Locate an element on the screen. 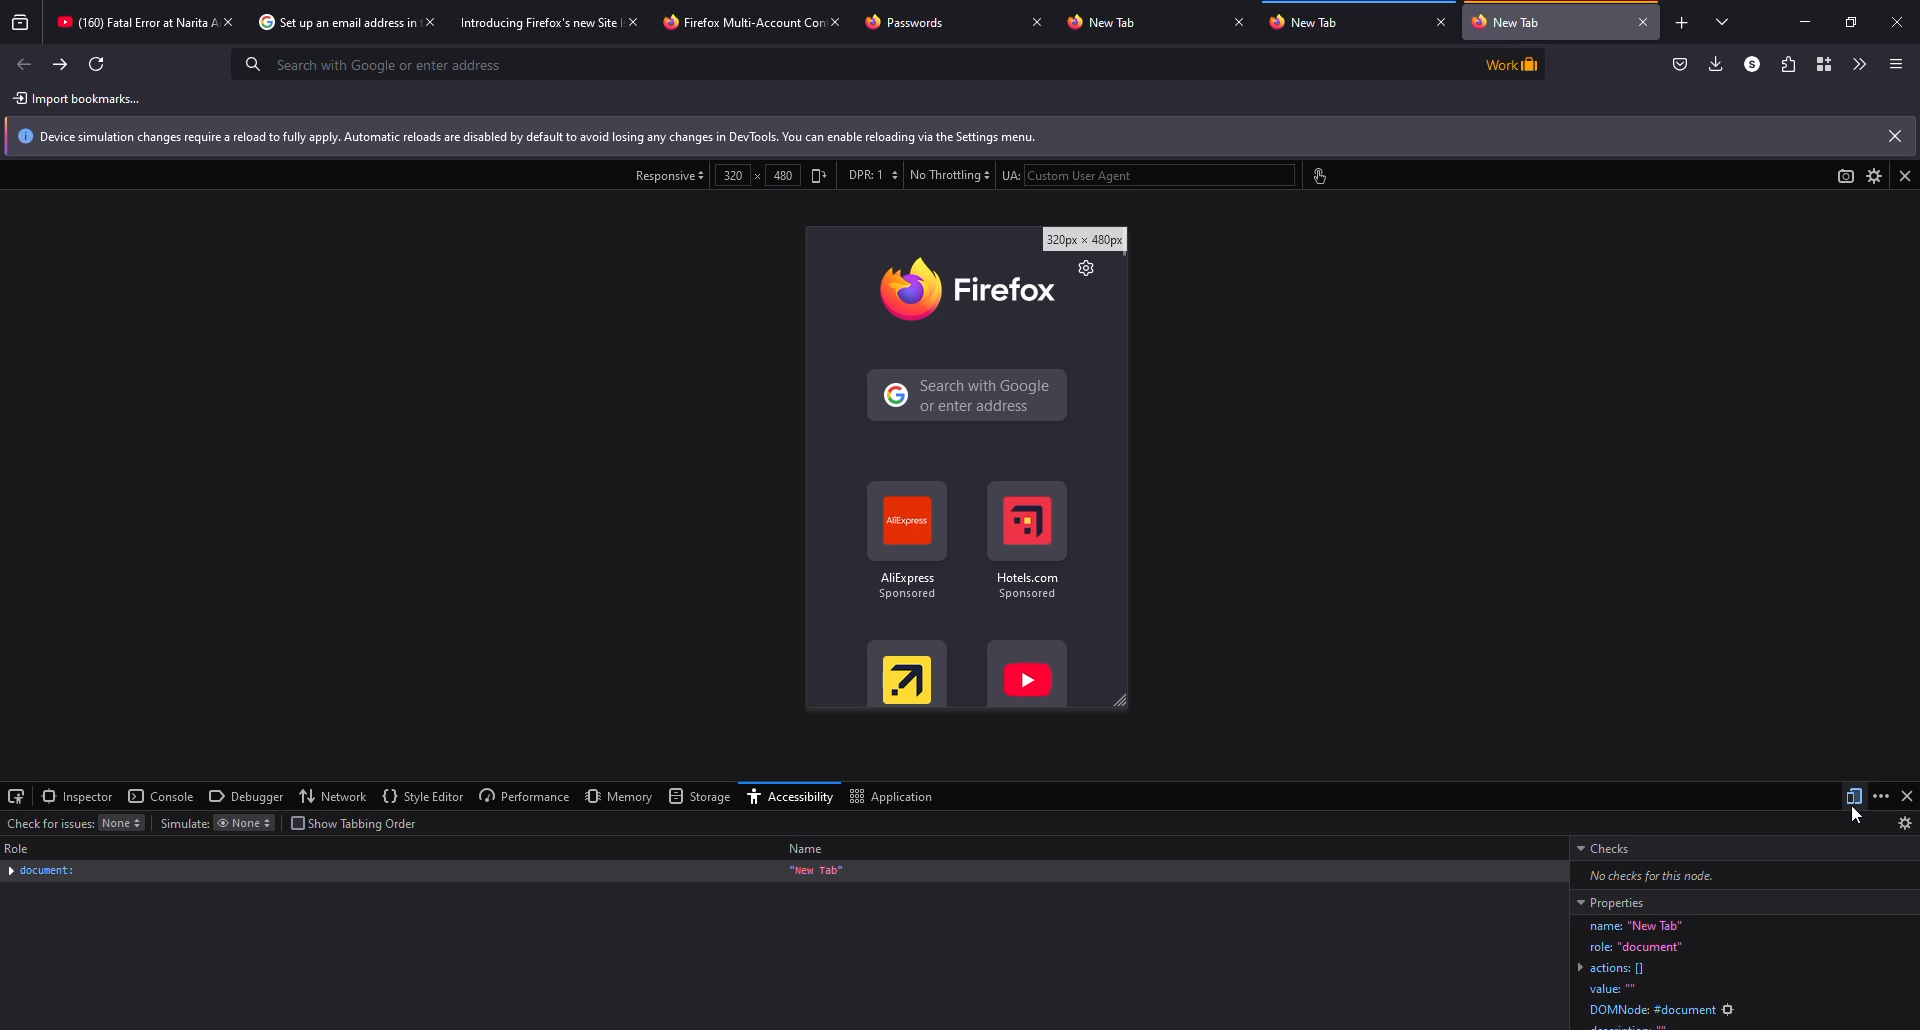 The image size is (1920, 1030). tab is located at coordinates (1106, 23).